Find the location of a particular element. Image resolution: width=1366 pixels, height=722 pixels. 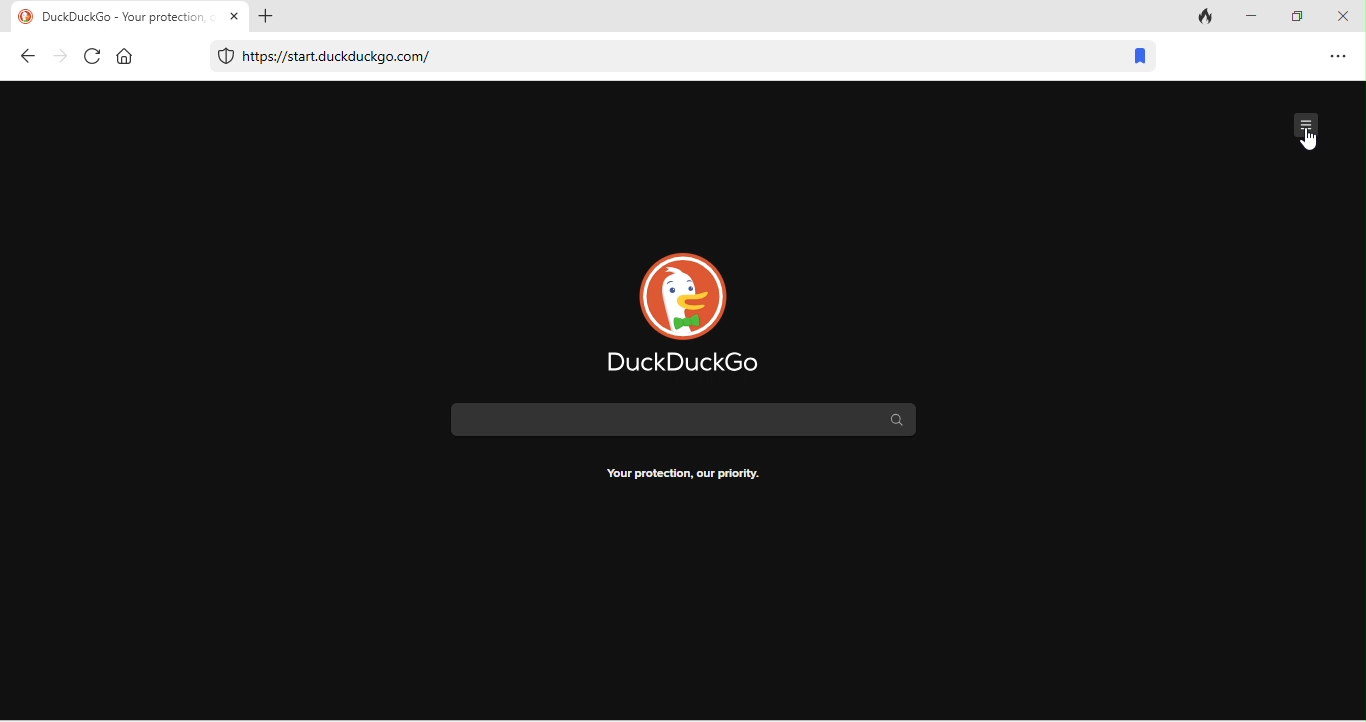

bookmark is located at coordinates (1139, 59).